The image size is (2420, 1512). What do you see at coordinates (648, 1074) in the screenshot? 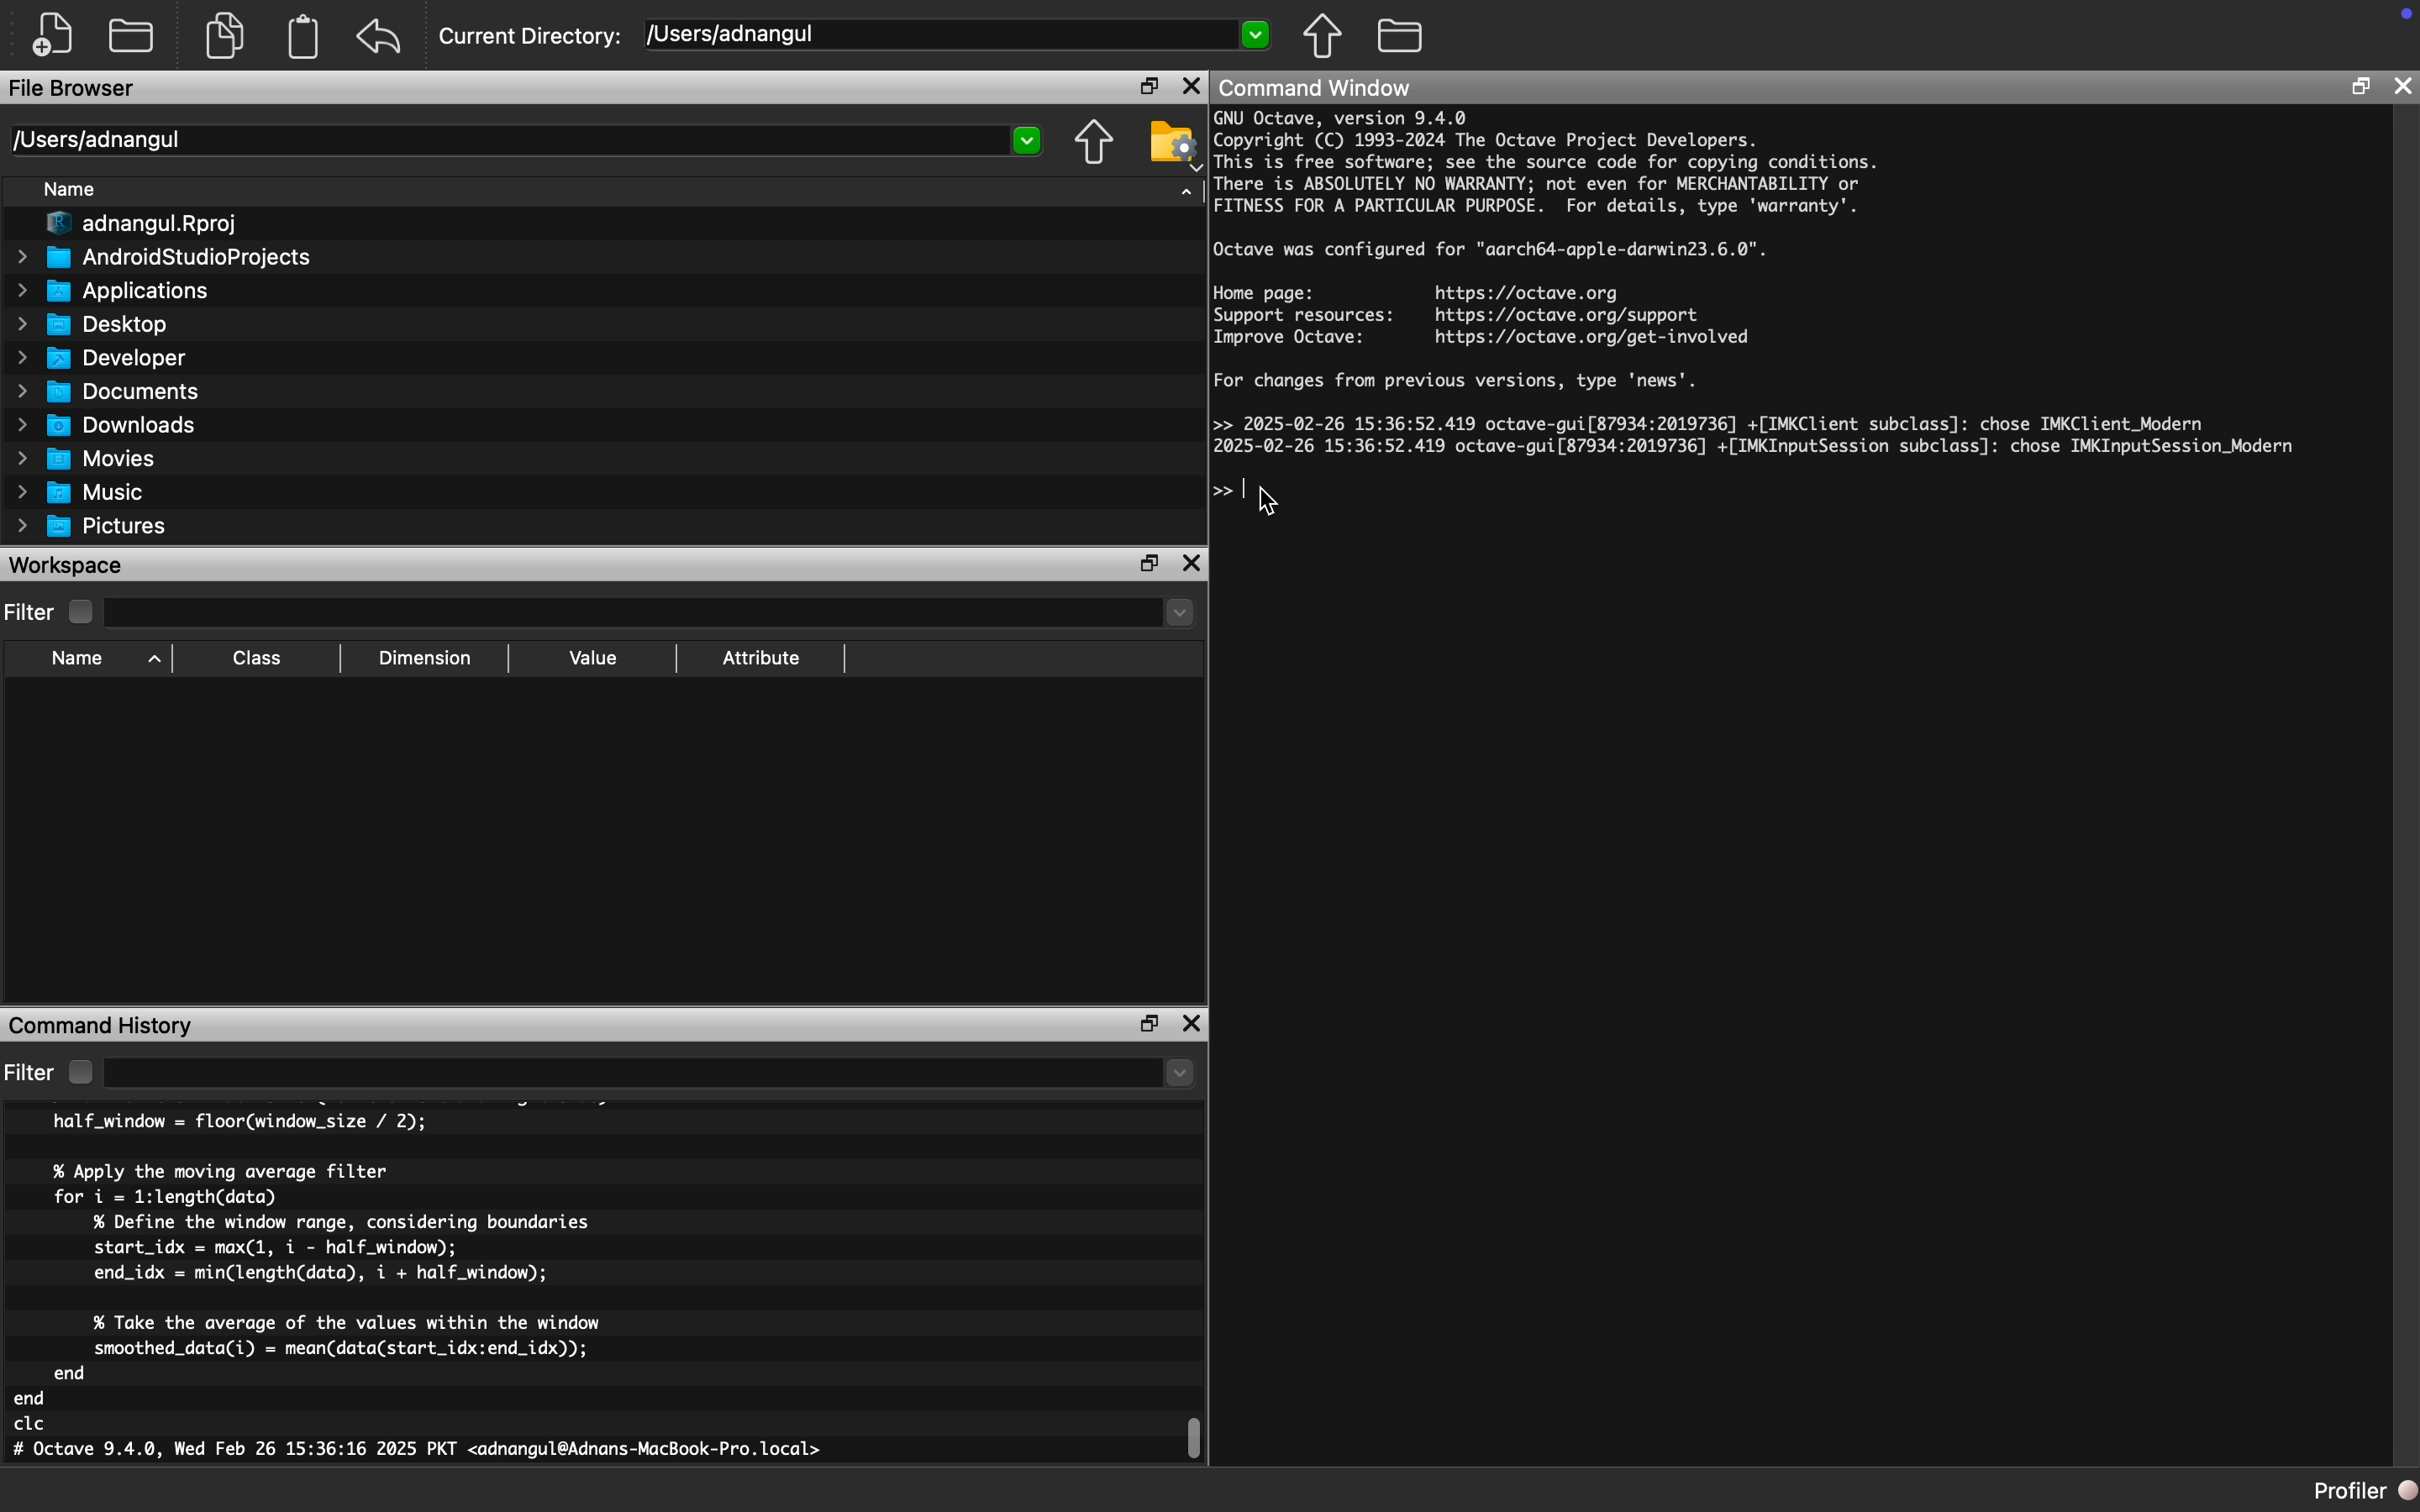
I see `Dropdown` at bounding box center [648, 1074].